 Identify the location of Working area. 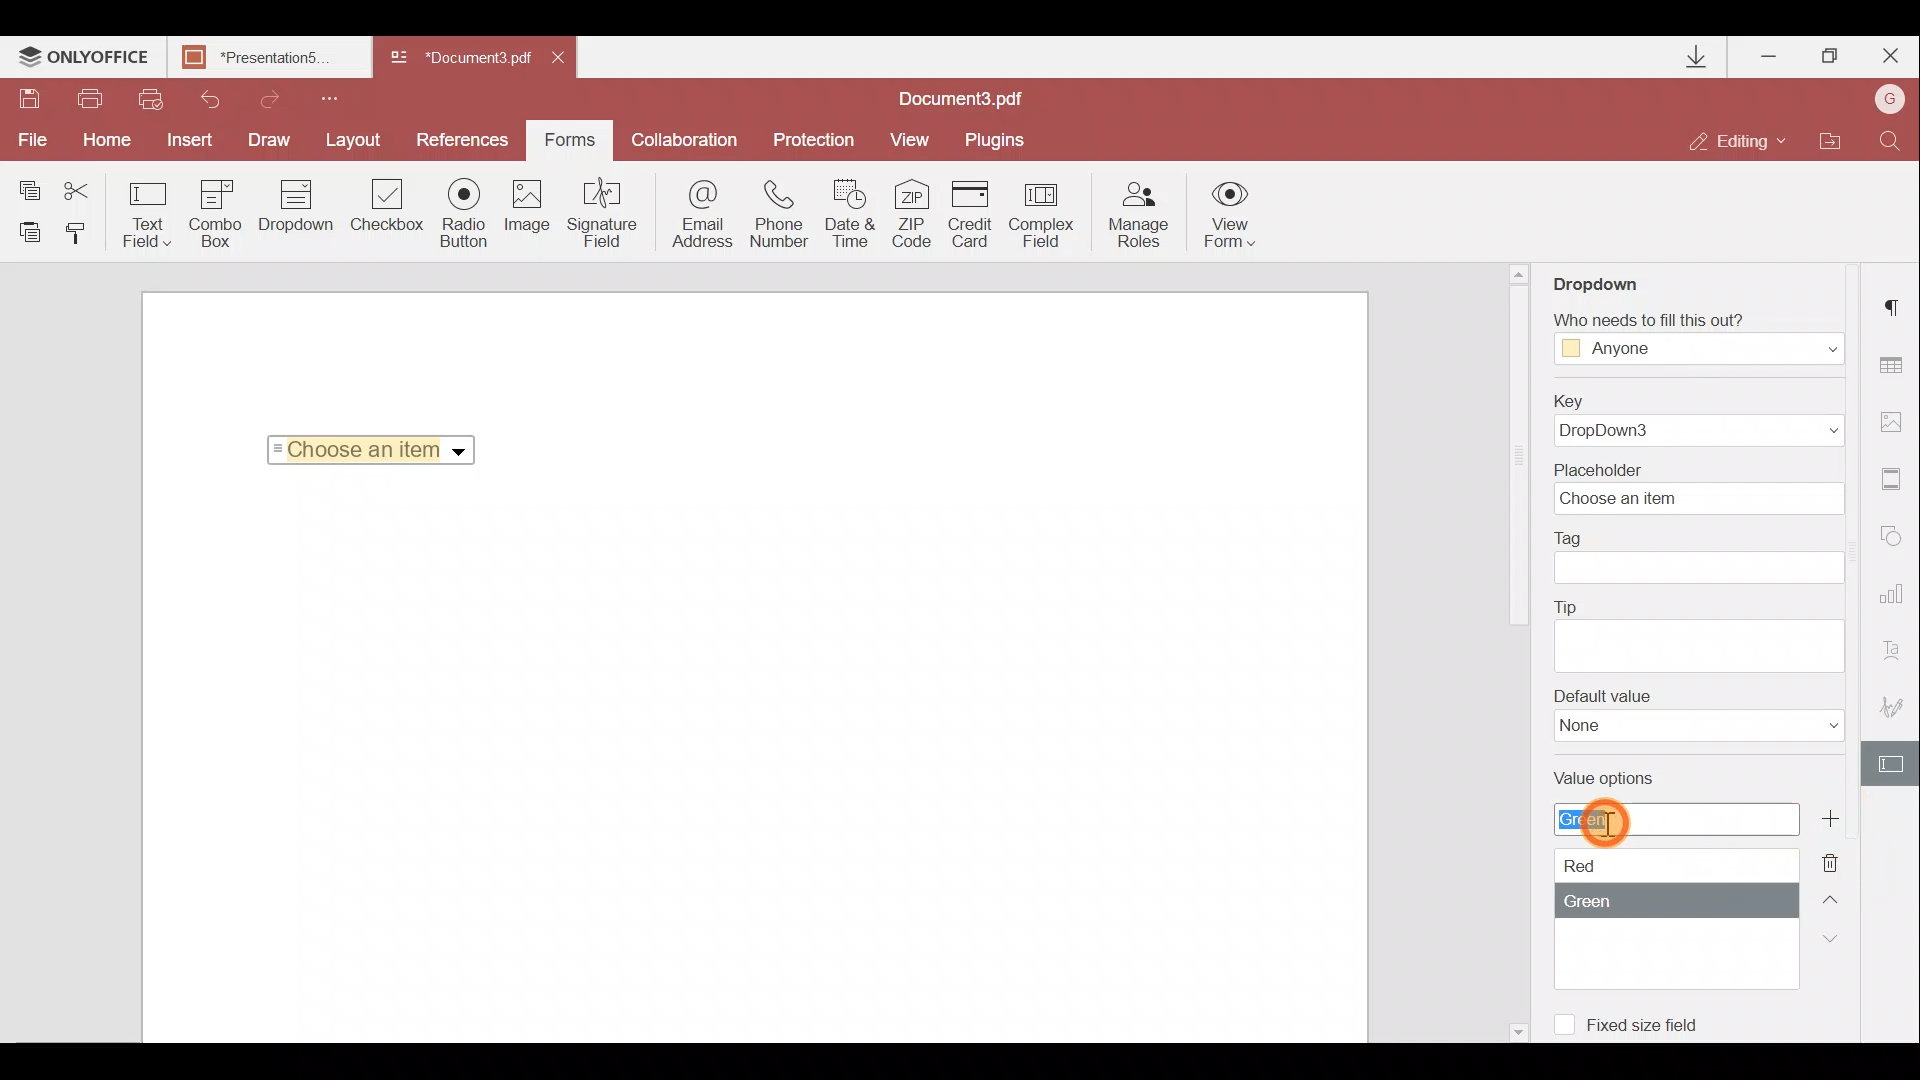
(752, 764).